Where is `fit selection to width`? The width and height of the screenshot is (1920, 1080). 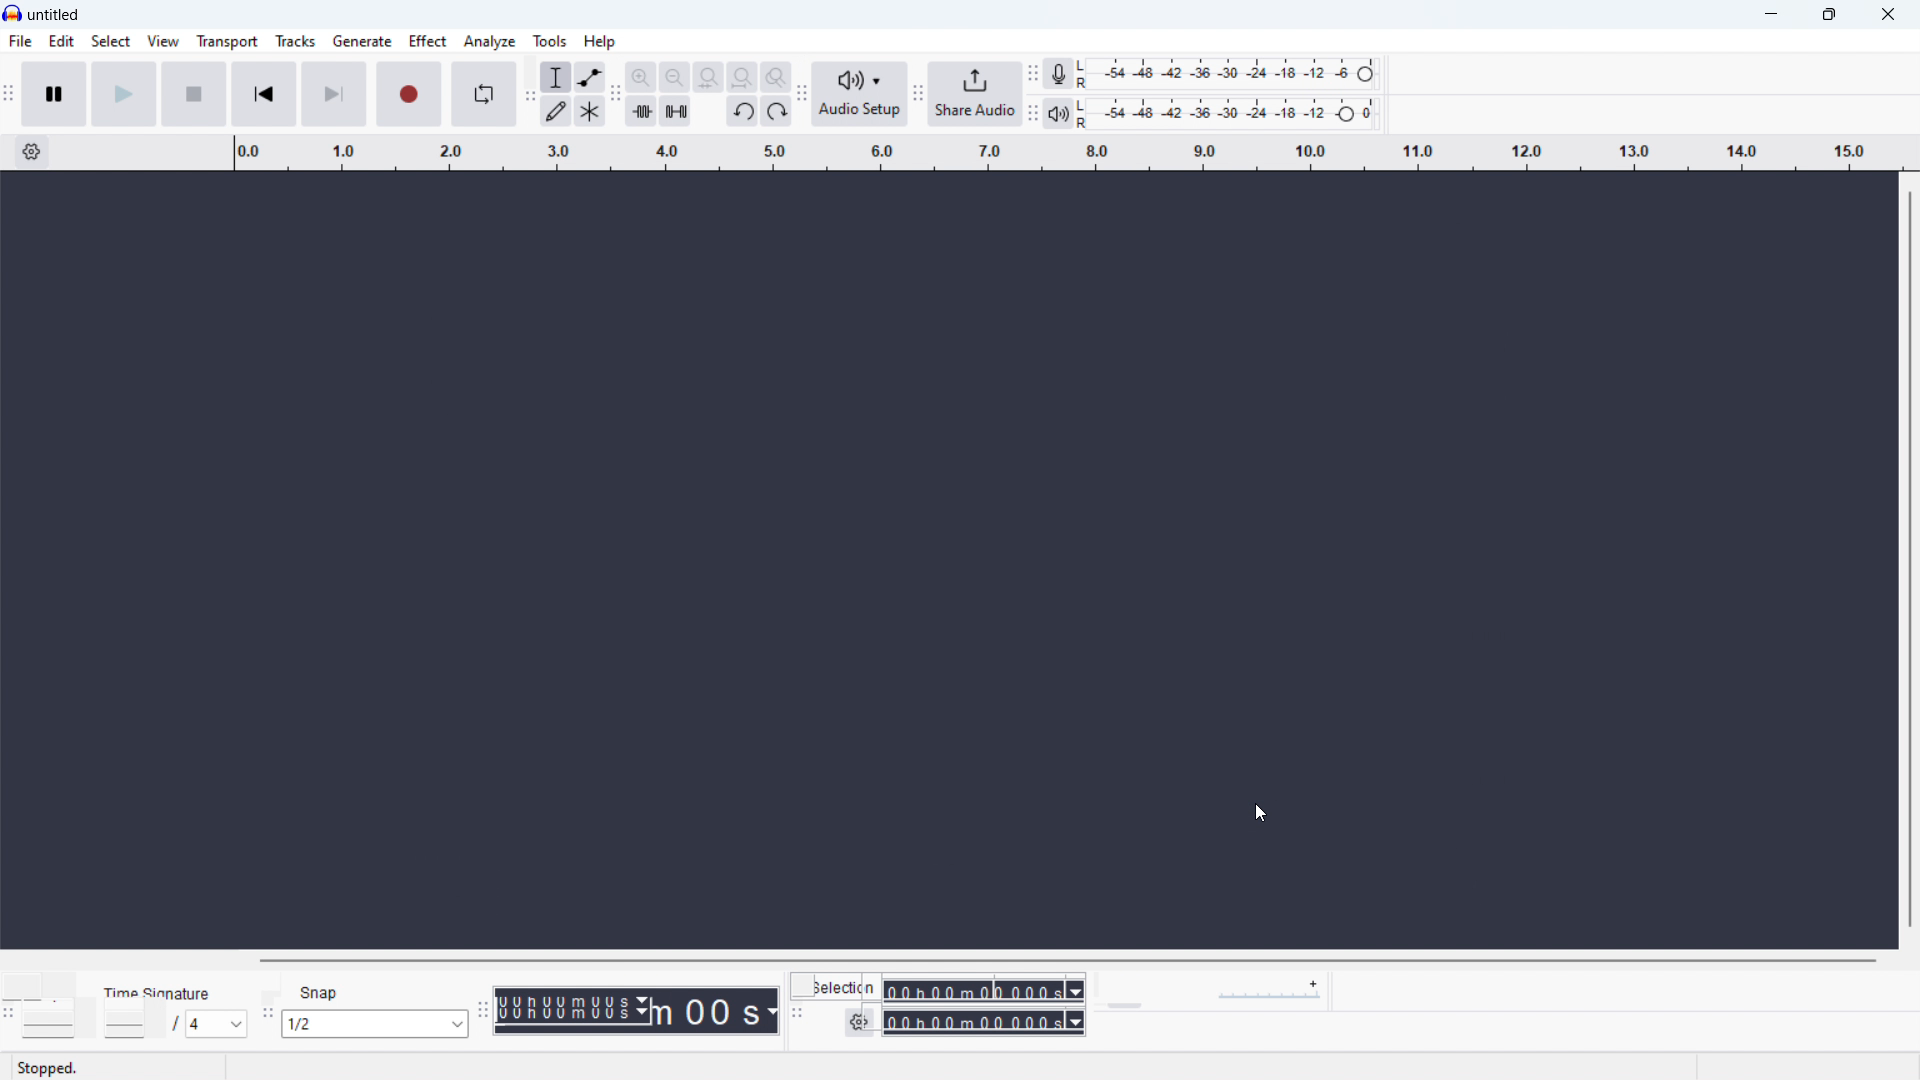
fit selection to width is located at coordinates (708, 78).